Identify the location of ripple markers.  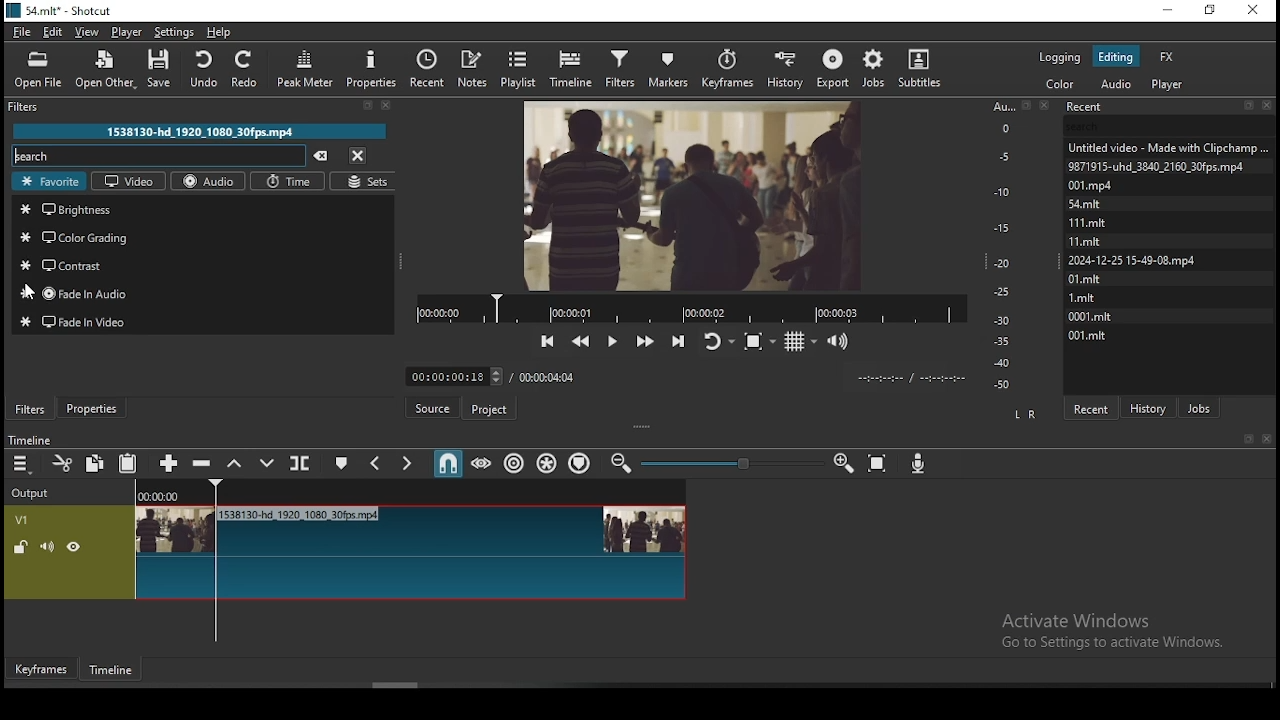
(578, 464).